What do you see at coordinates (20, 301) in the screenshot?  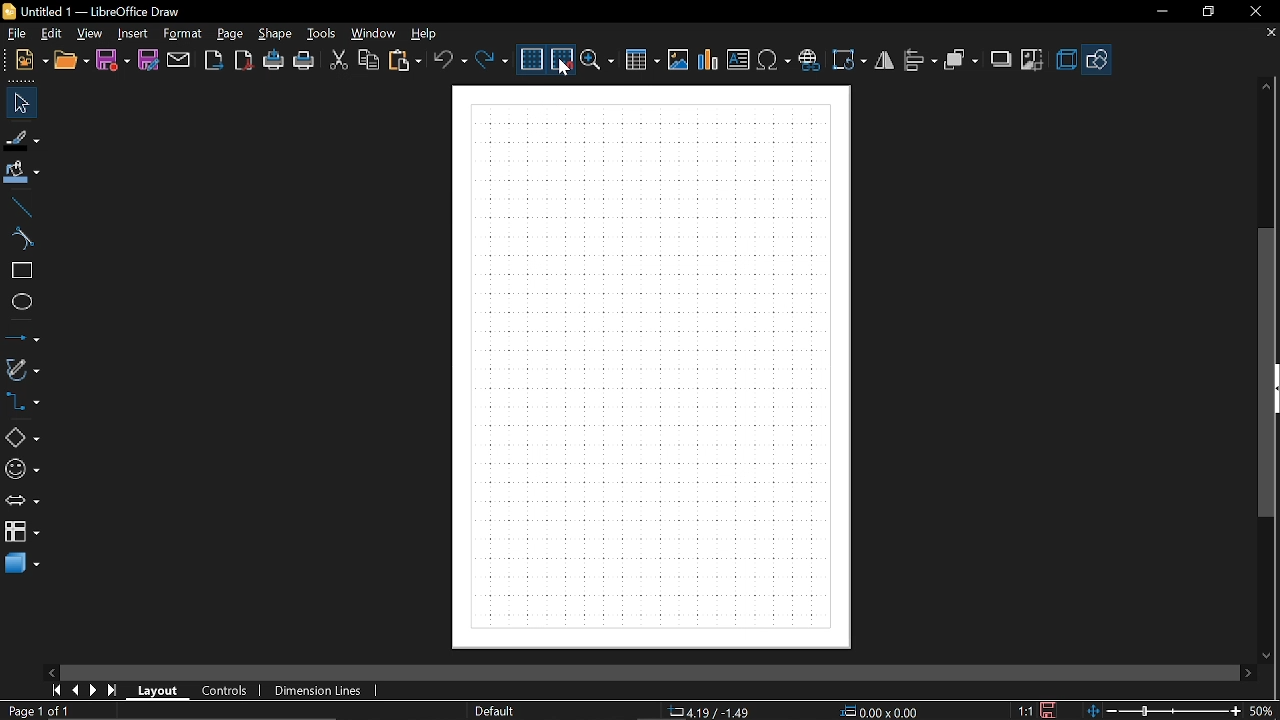 I see `ellipse` at bounding box center [20, 301].